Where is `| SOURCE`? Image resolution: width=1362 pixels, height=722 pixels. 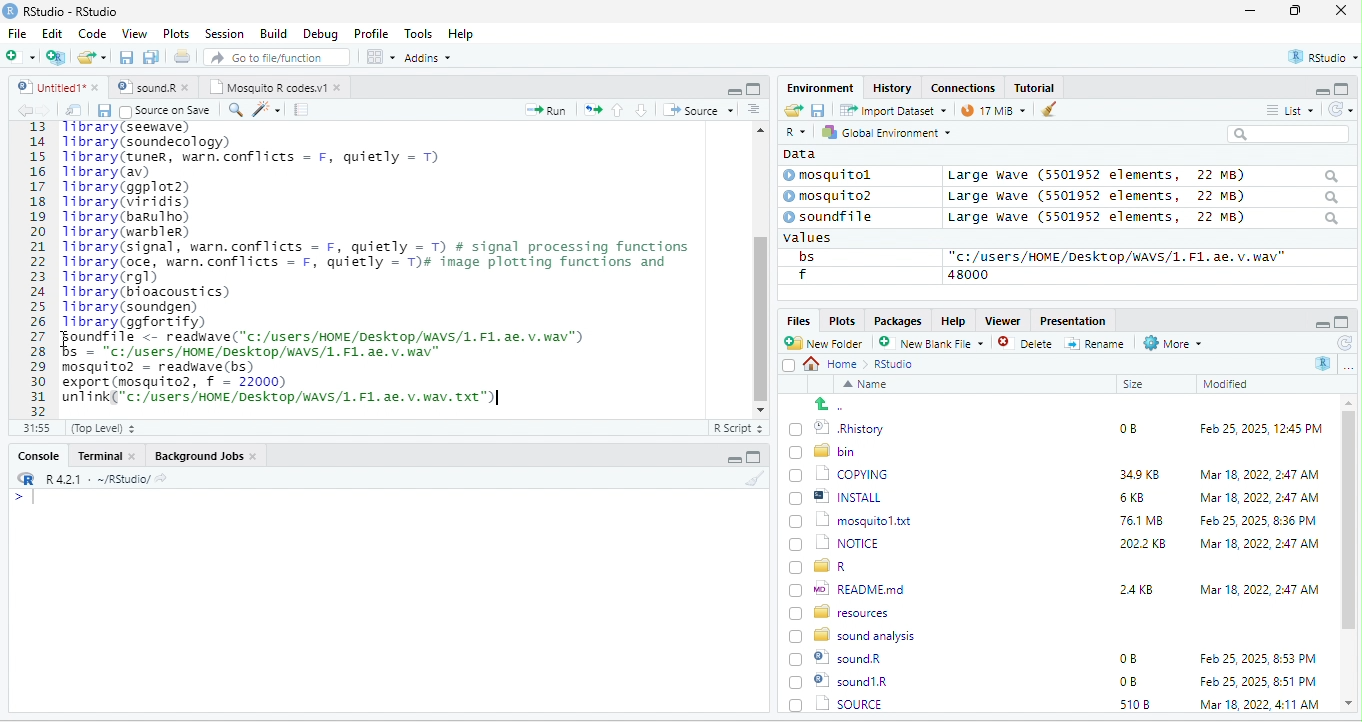
| SOURCE is located at coordinates (848, 681).